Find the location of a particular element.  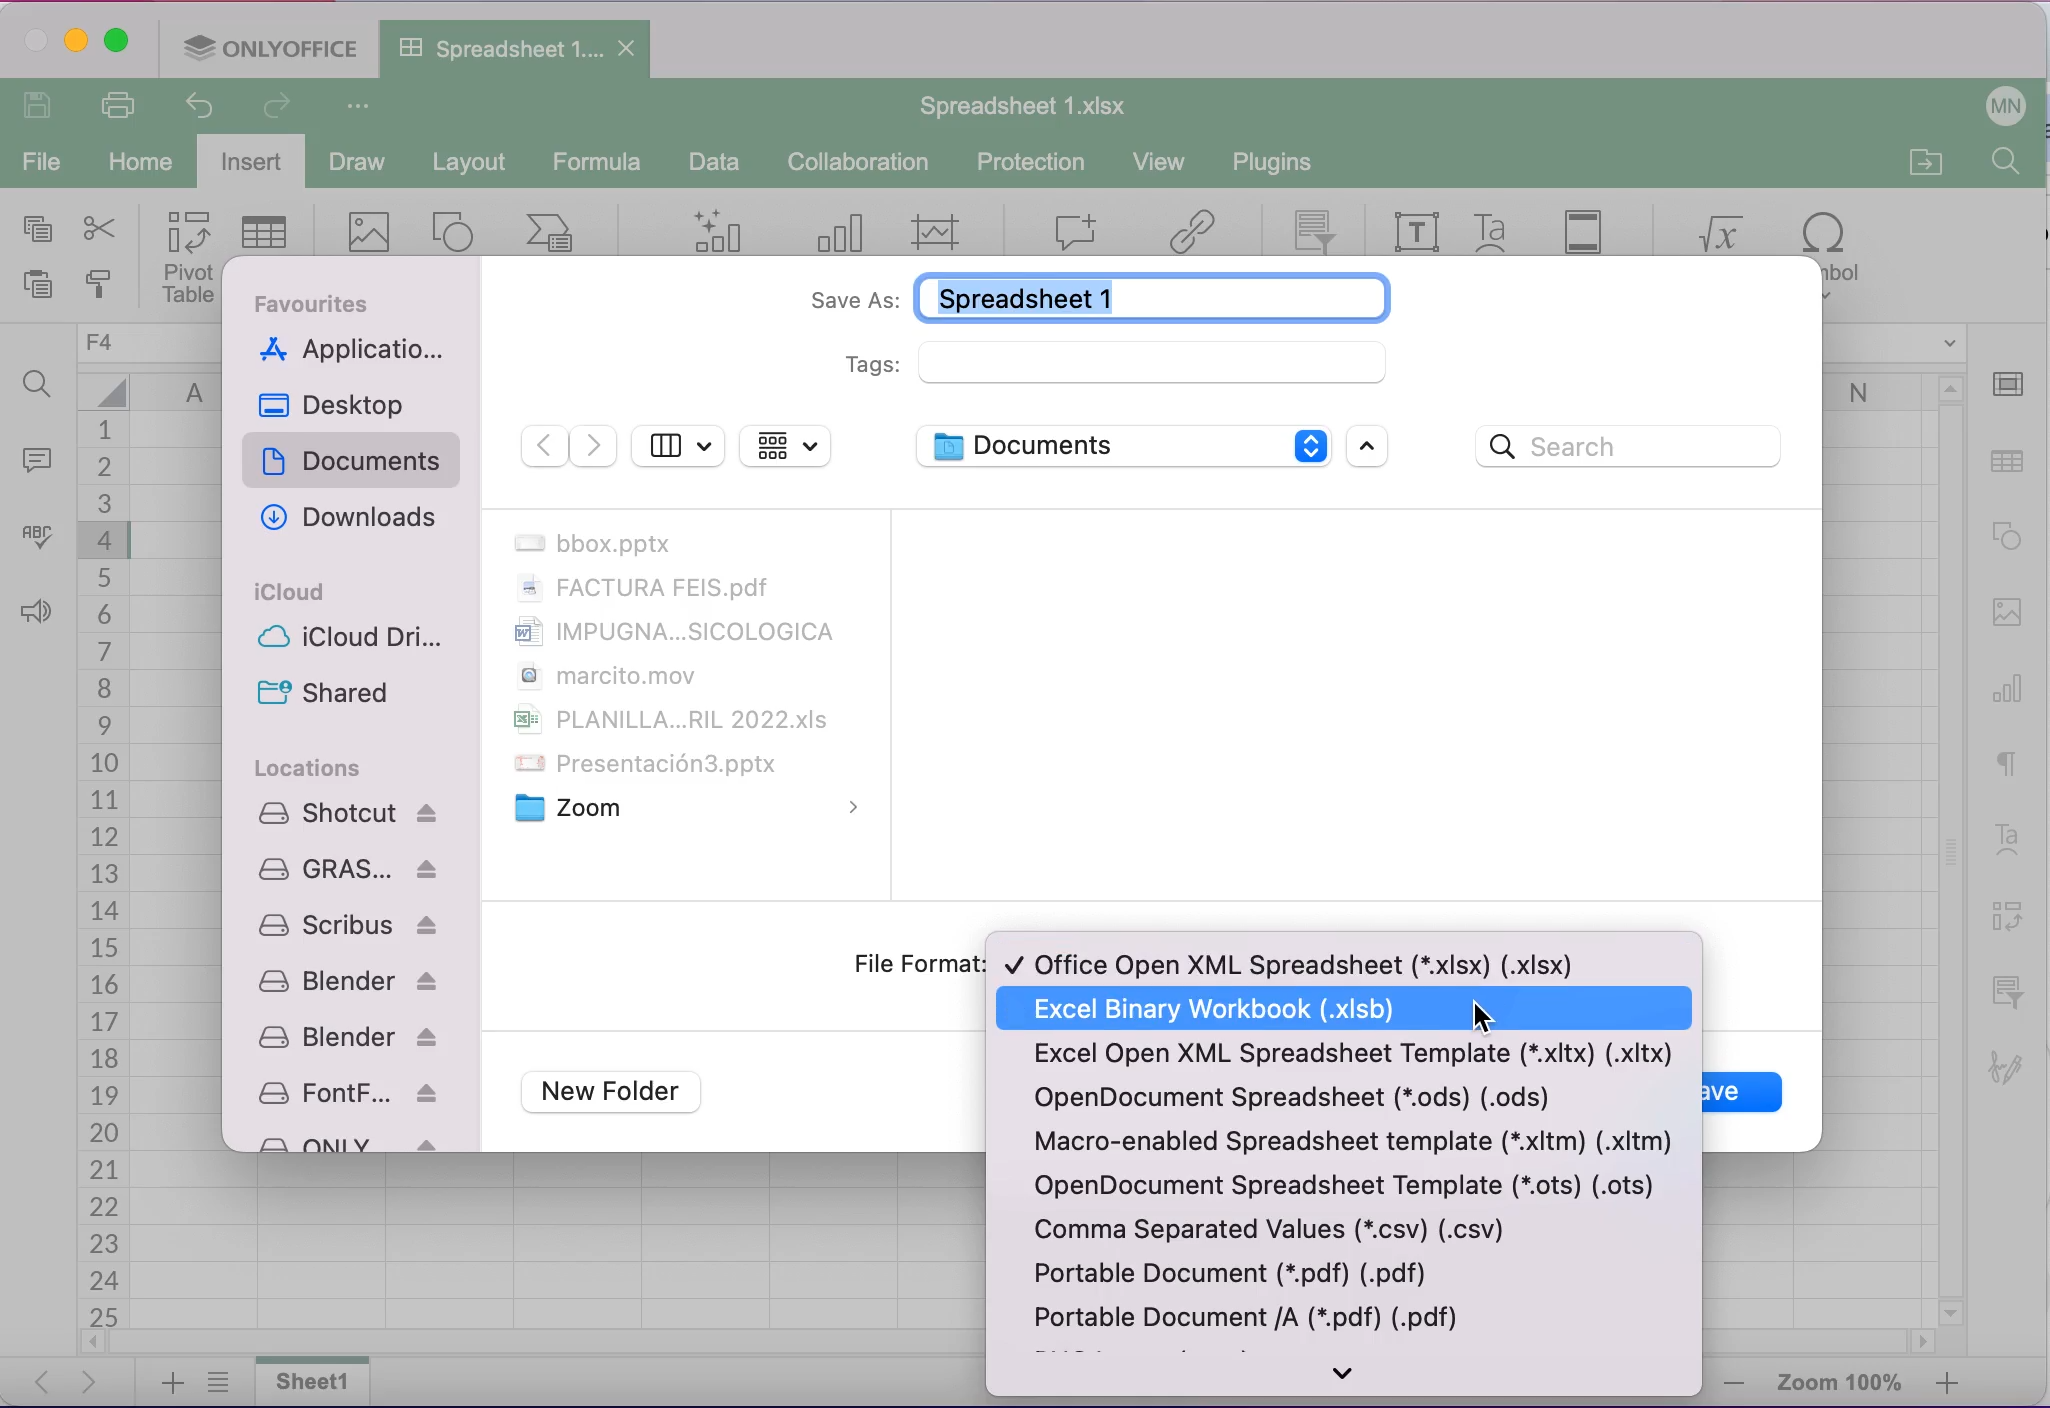

documents dropdown is located at coordinates (1119, 445).